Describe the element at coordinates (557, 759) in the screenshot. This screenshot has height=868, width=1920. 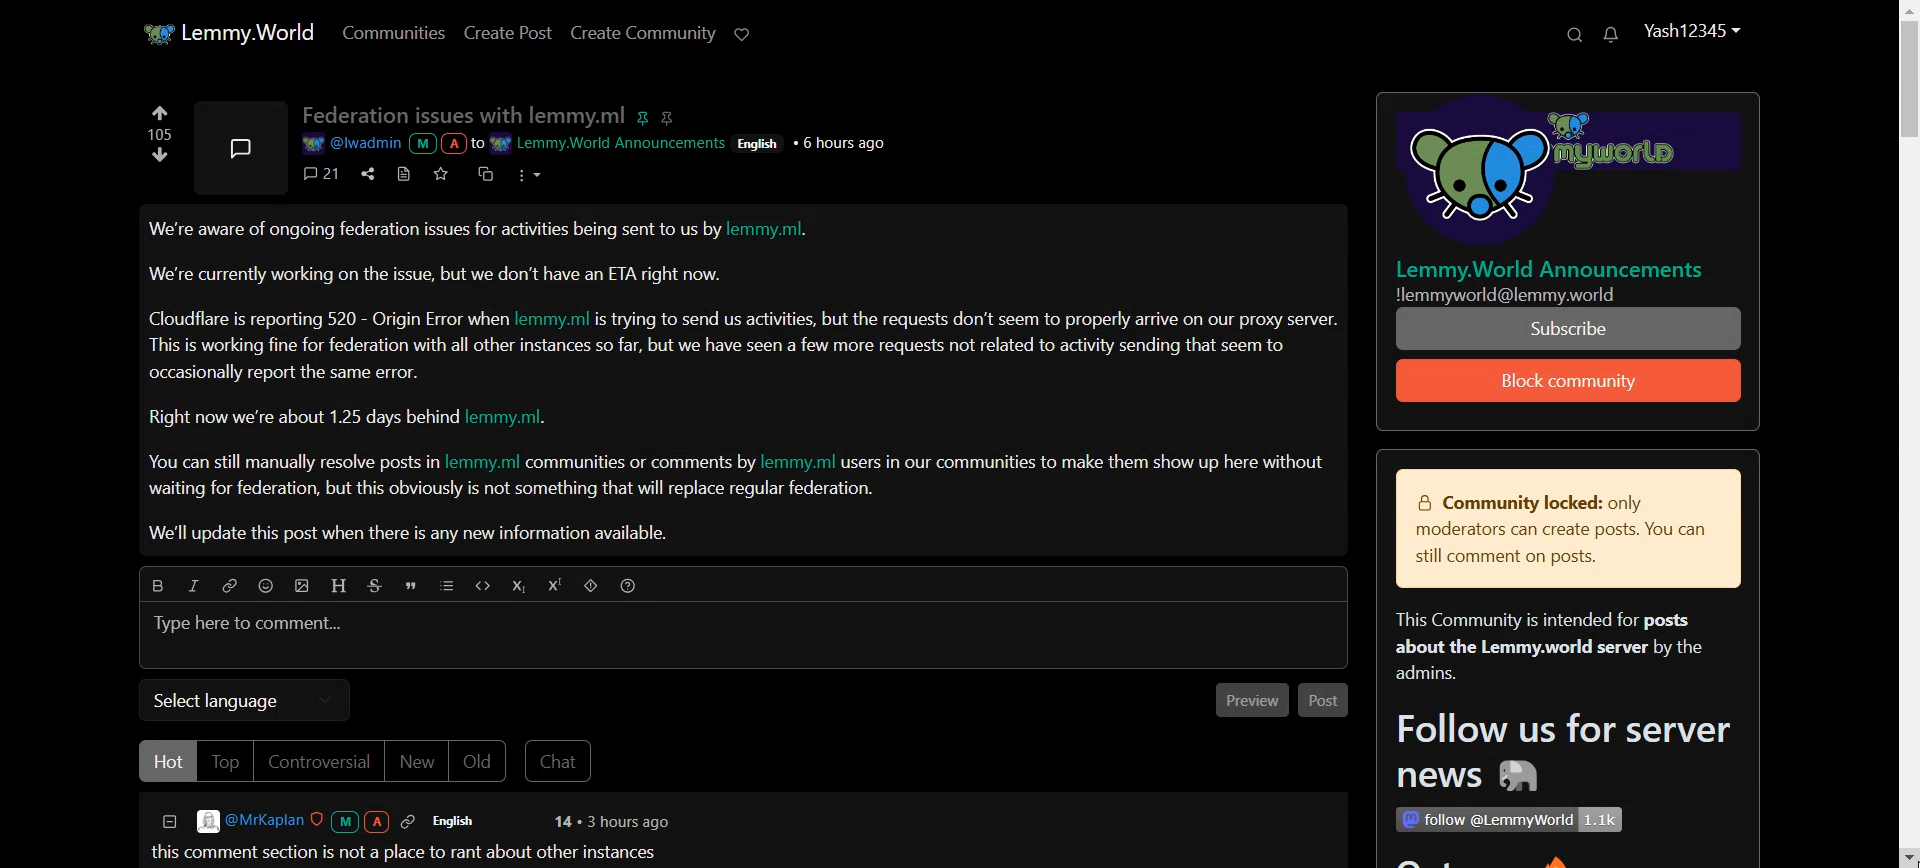
I see `Chat` at that location.